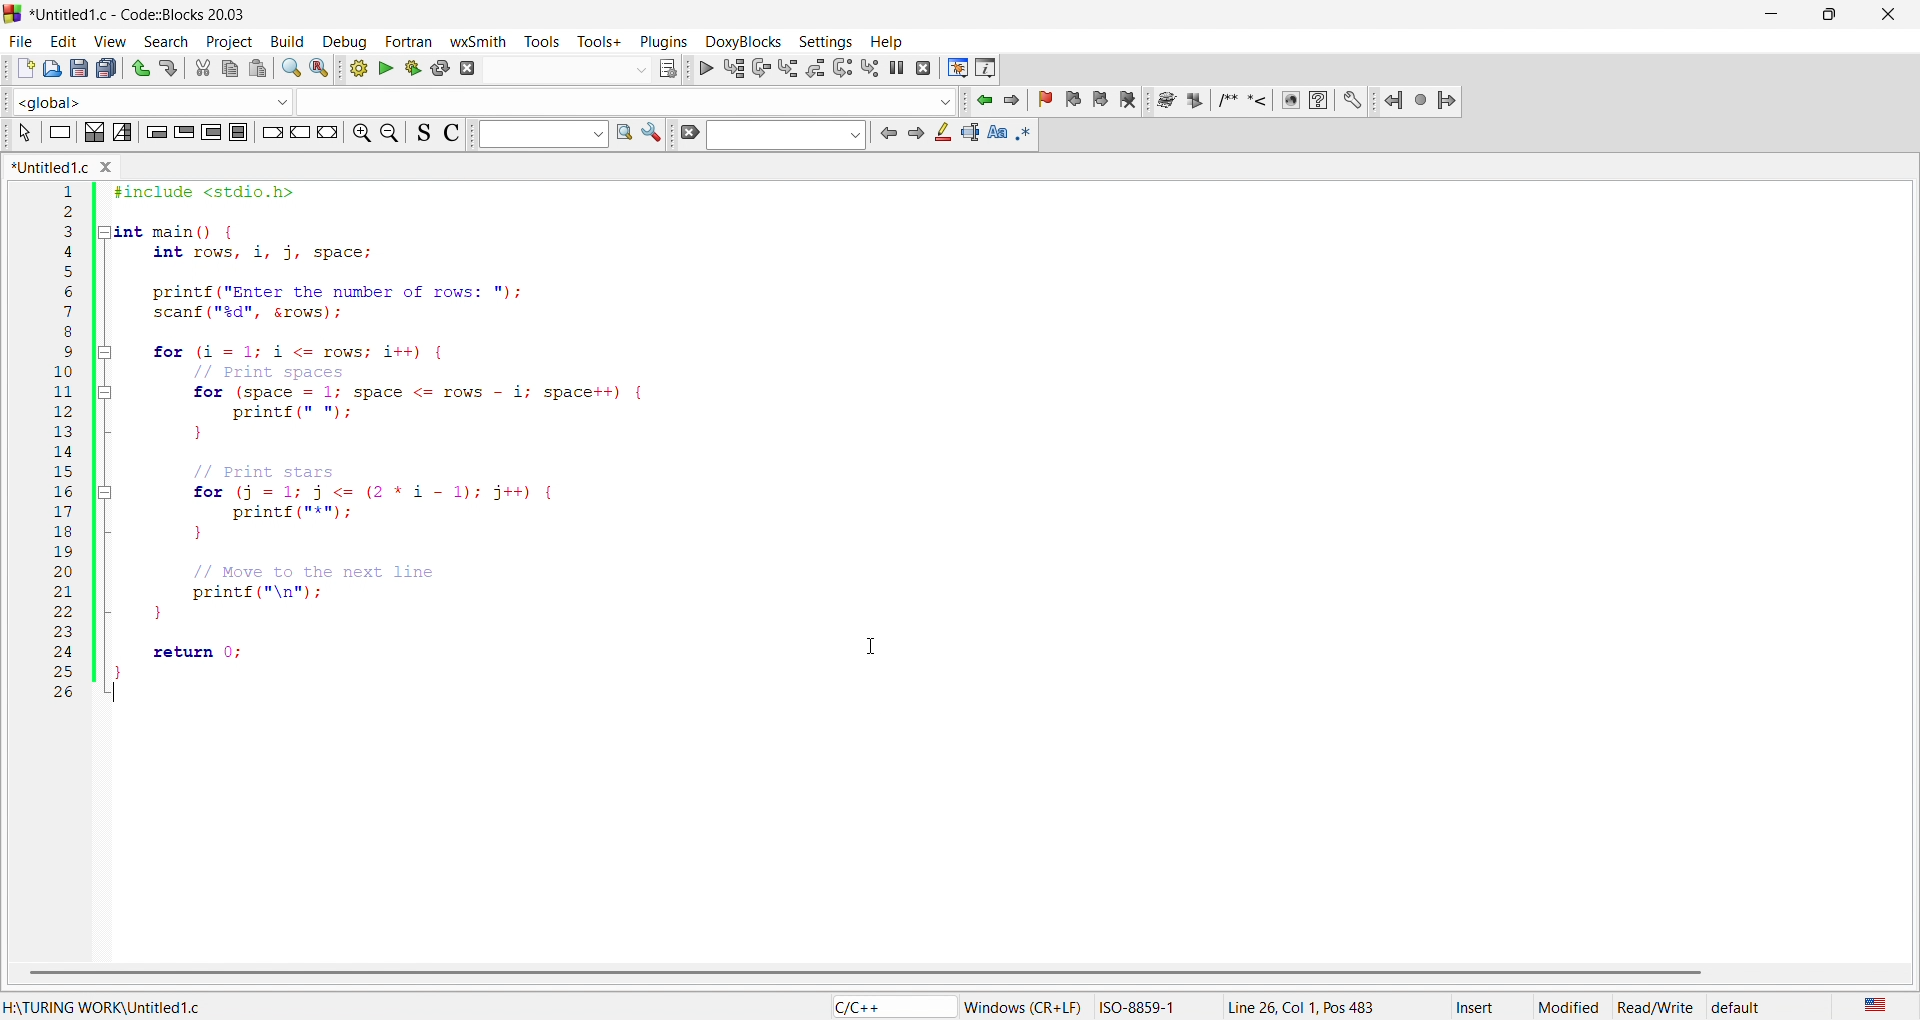 This screenshot has width=1920, height=1020. What do you see at coordinates (542, 40) in the screenshot?
I see `tools` at bounding box center [542, 40].